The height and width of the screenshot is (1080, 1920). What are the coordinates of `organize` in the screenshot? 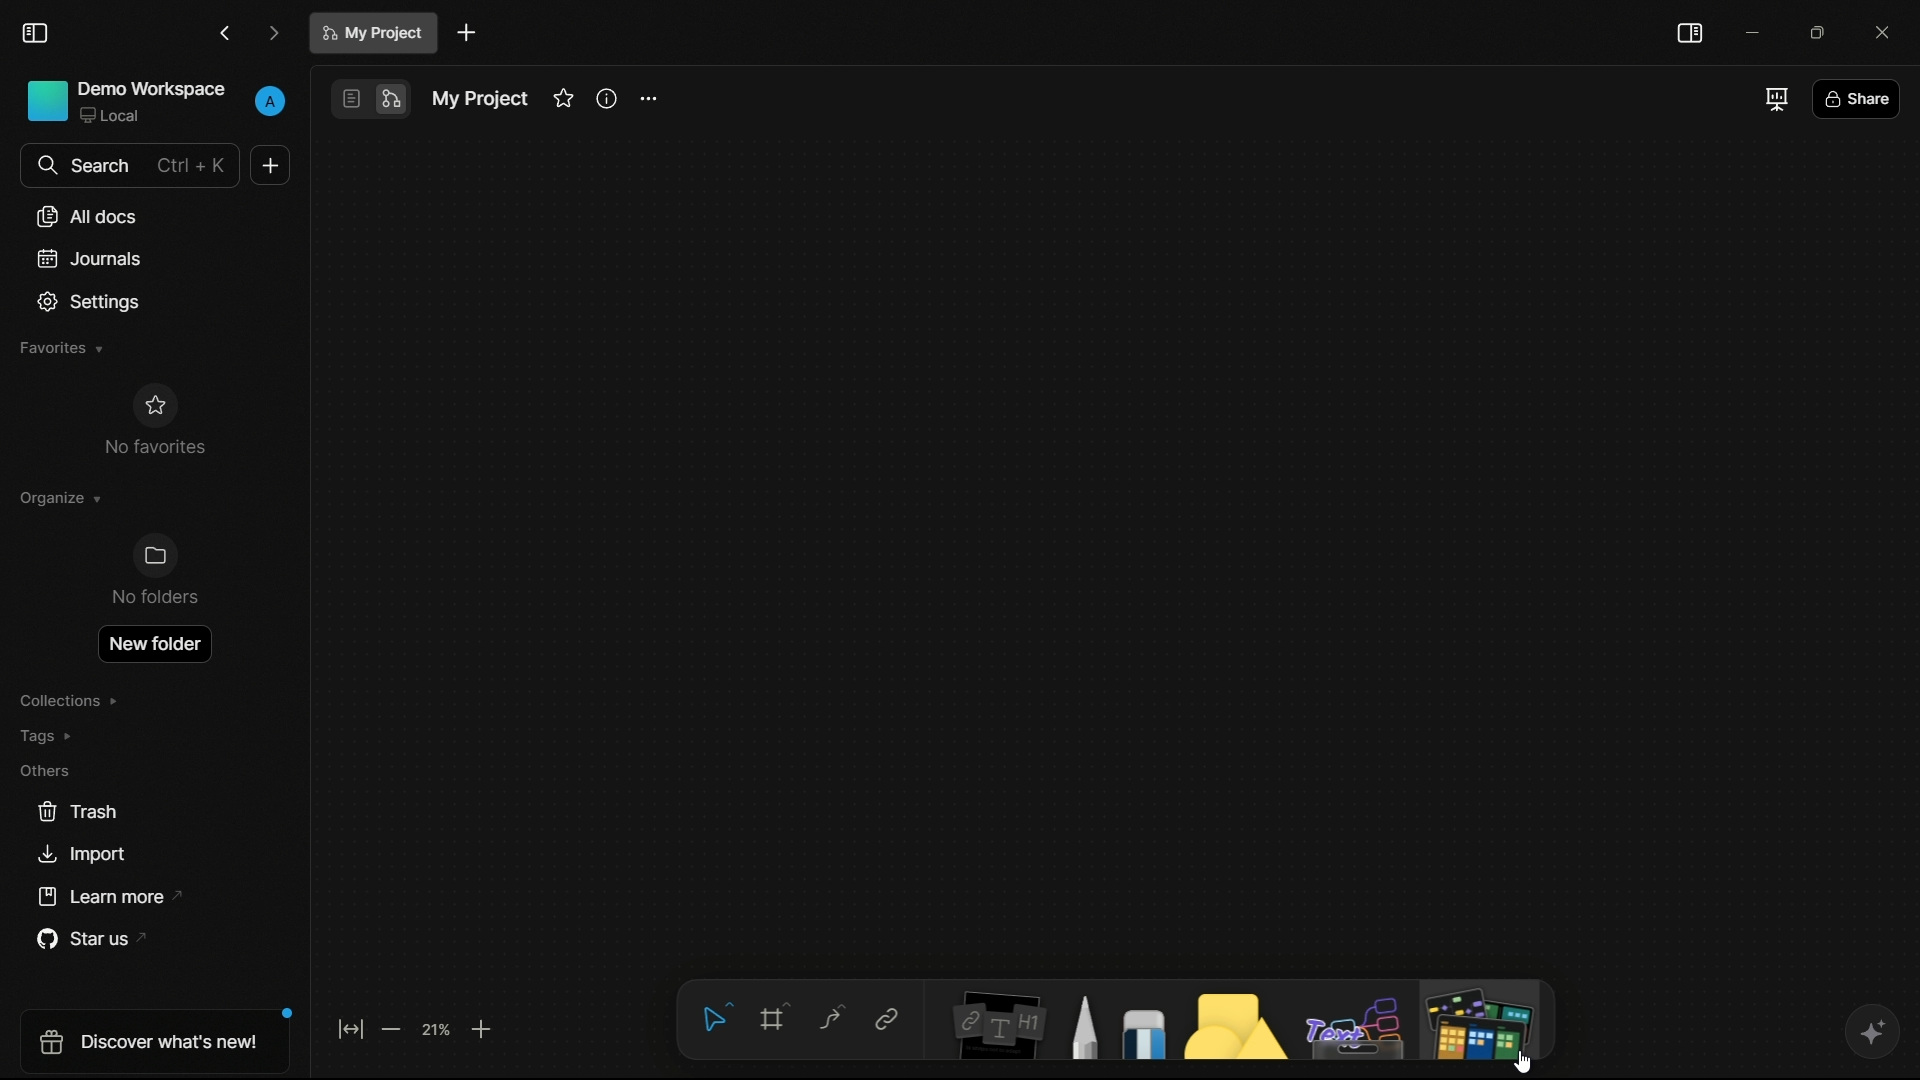 It's located at (61, 498).